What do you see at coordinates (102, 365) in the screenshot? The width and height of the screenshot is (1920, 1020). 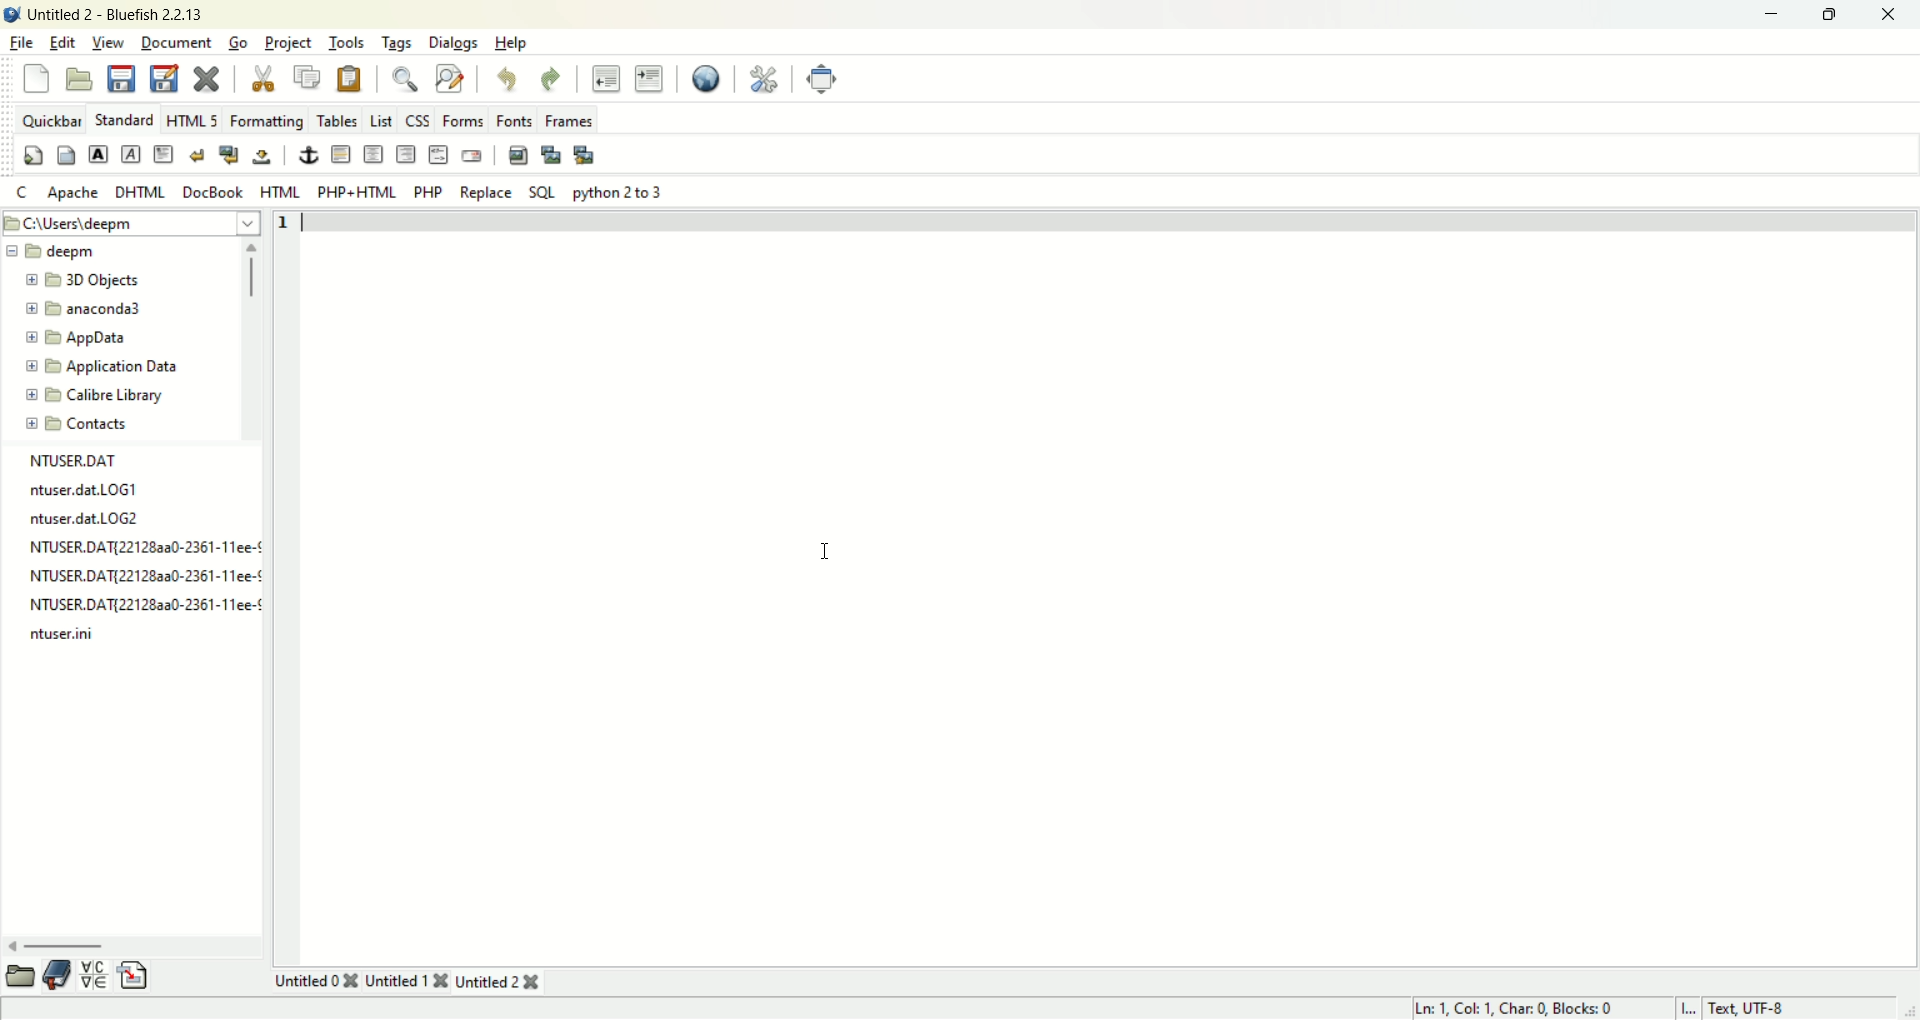 I see `application data` at bounding box center [102, 365].